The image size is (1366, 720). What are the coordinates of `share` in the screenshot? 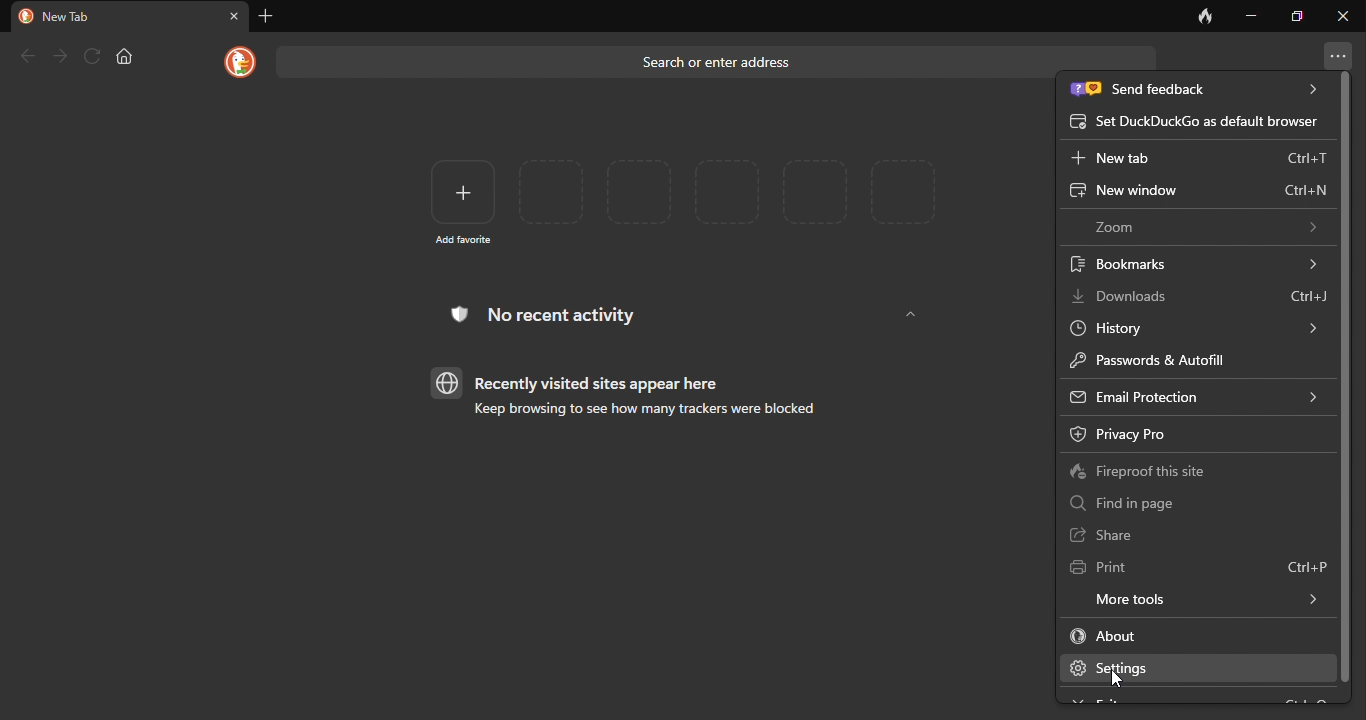 It's located at (1108, 535).